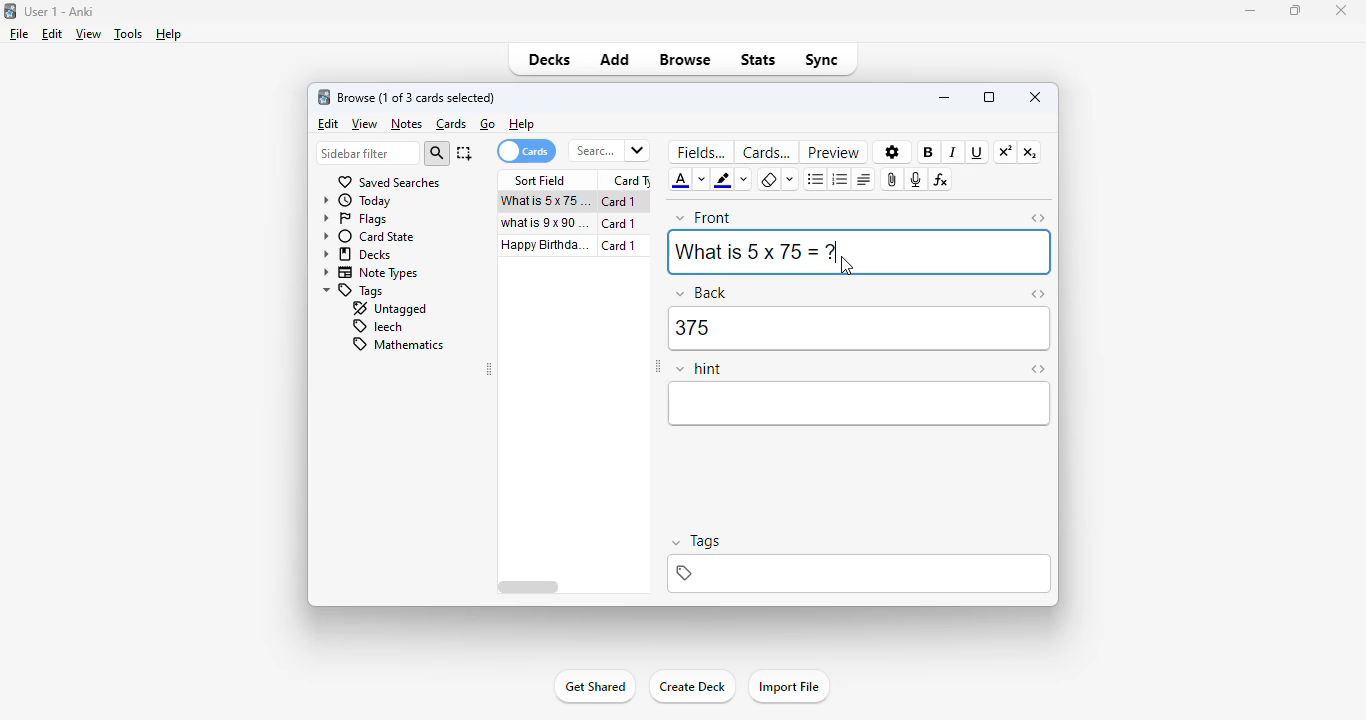 Image resolution: width=1366 pixels, height=720 pixels. Describe the element at coordinates (725, 180) in the screenshot. I see `text highlight color` at that location.